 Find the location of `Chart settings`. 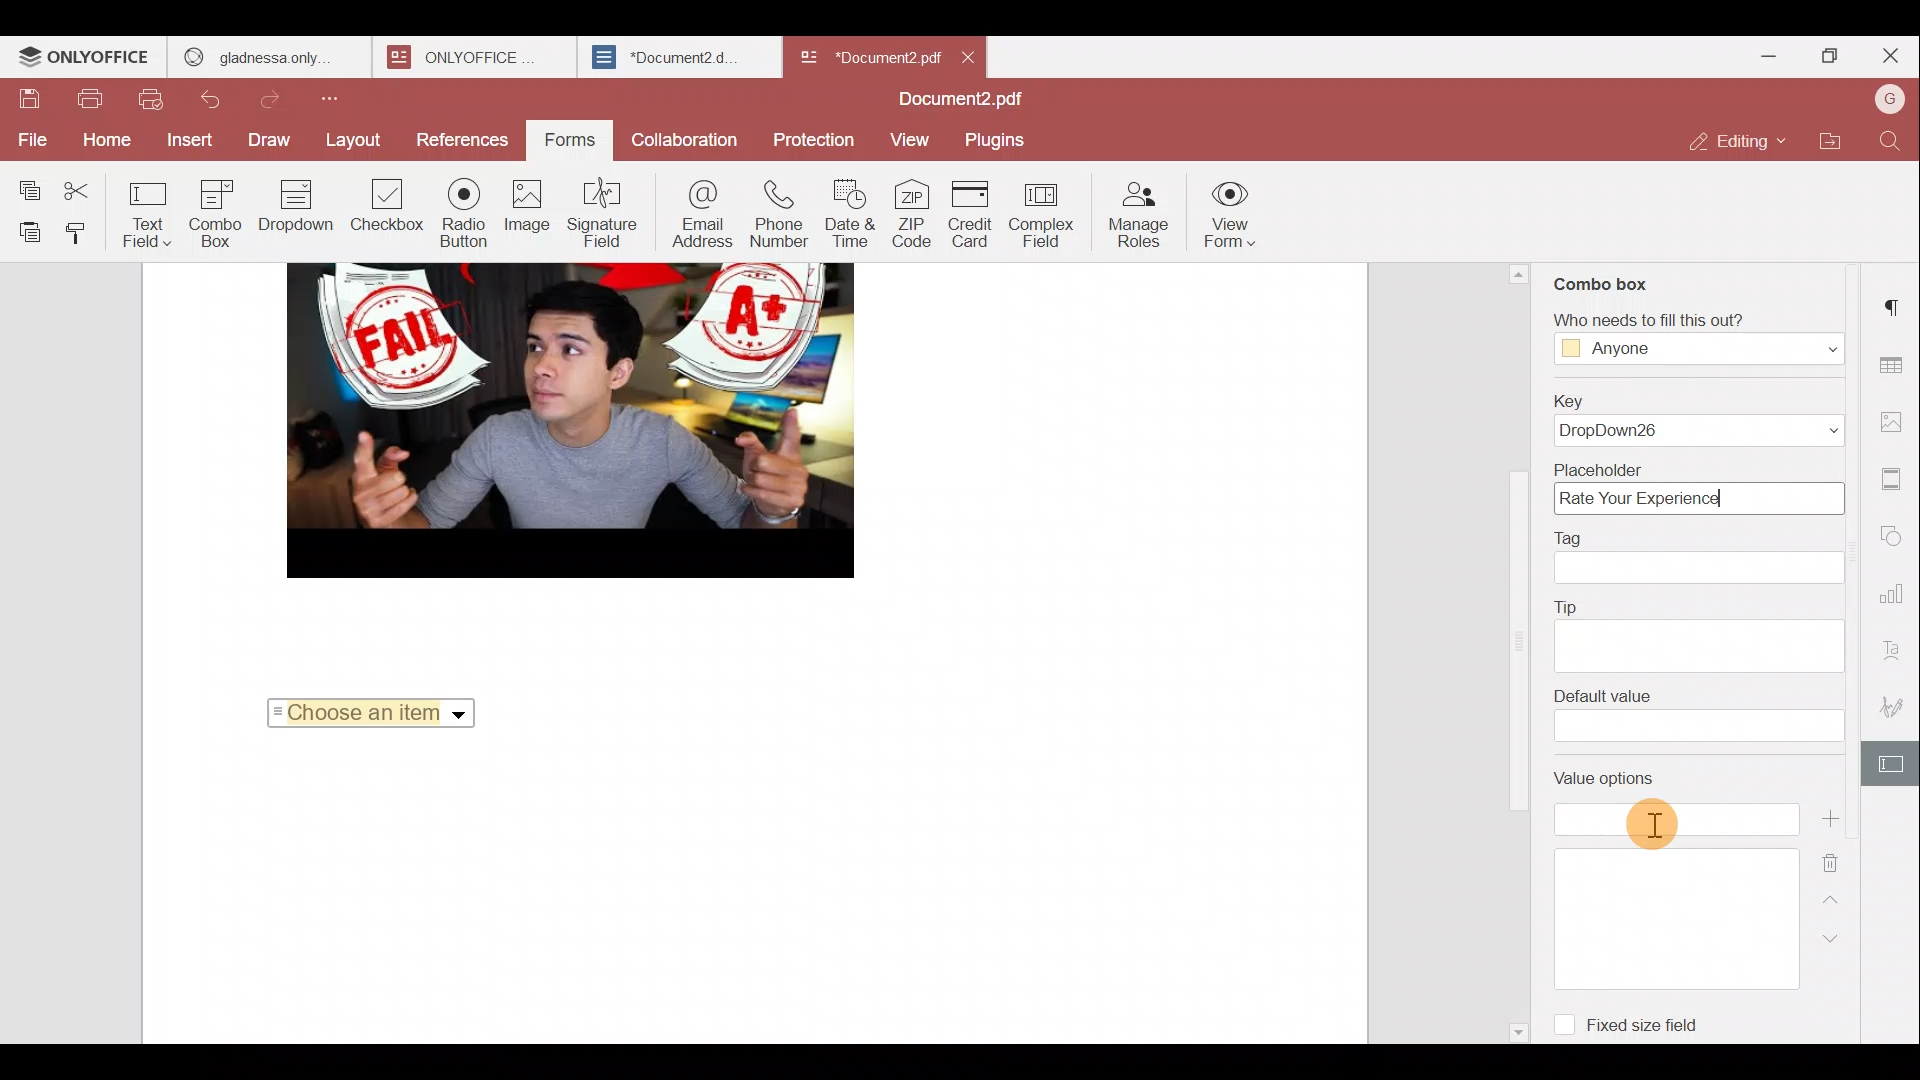

Chart settings is located at coordinates (1897, 596).